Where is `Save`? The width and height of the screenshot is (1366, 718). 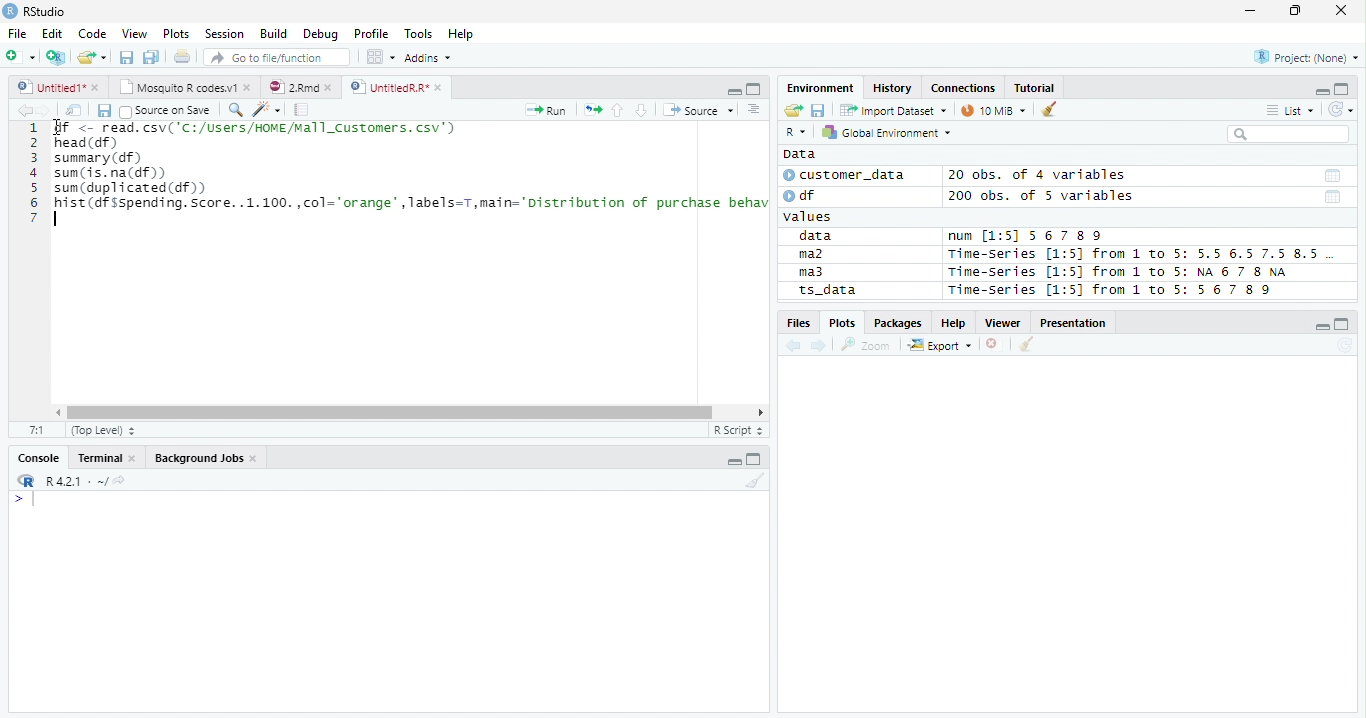 Save is located at coordinates (818, 109).